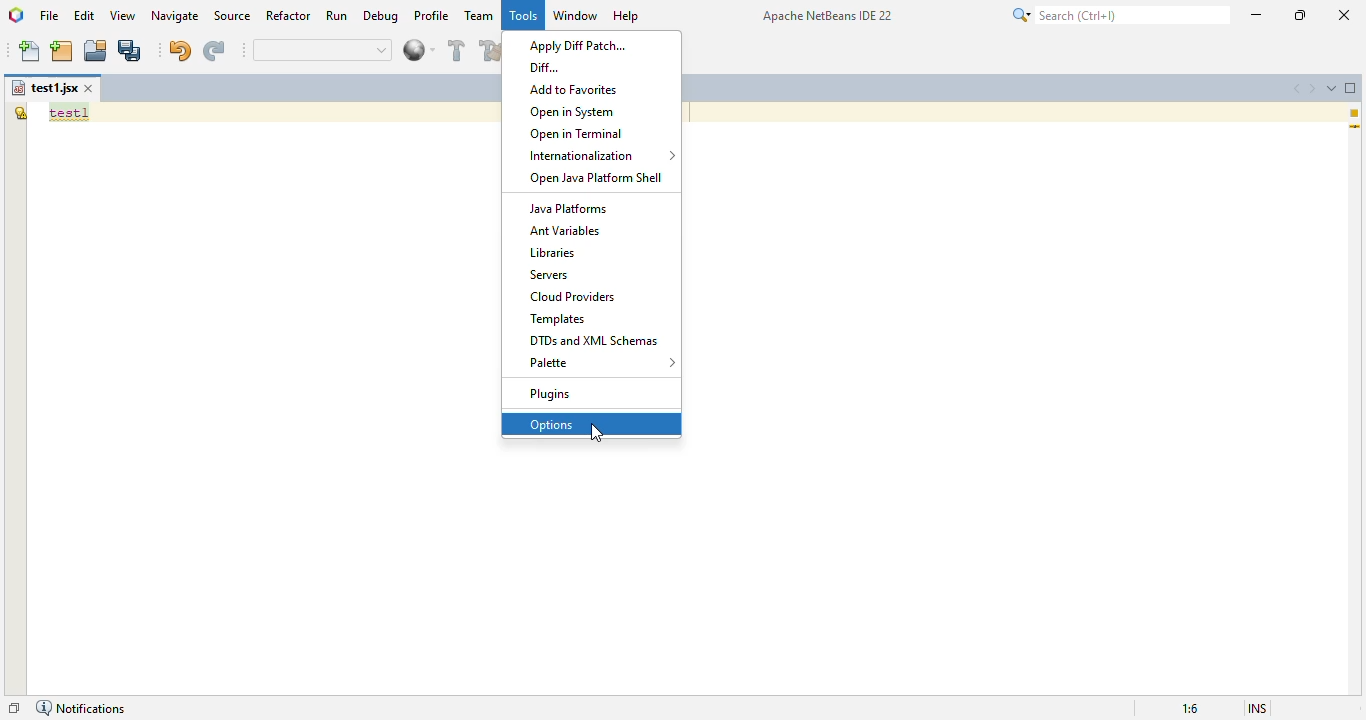 The height and width of the screenshot is (720, 1366). I want to click on Apache NetBeans IDE 22, so click(828, 15).